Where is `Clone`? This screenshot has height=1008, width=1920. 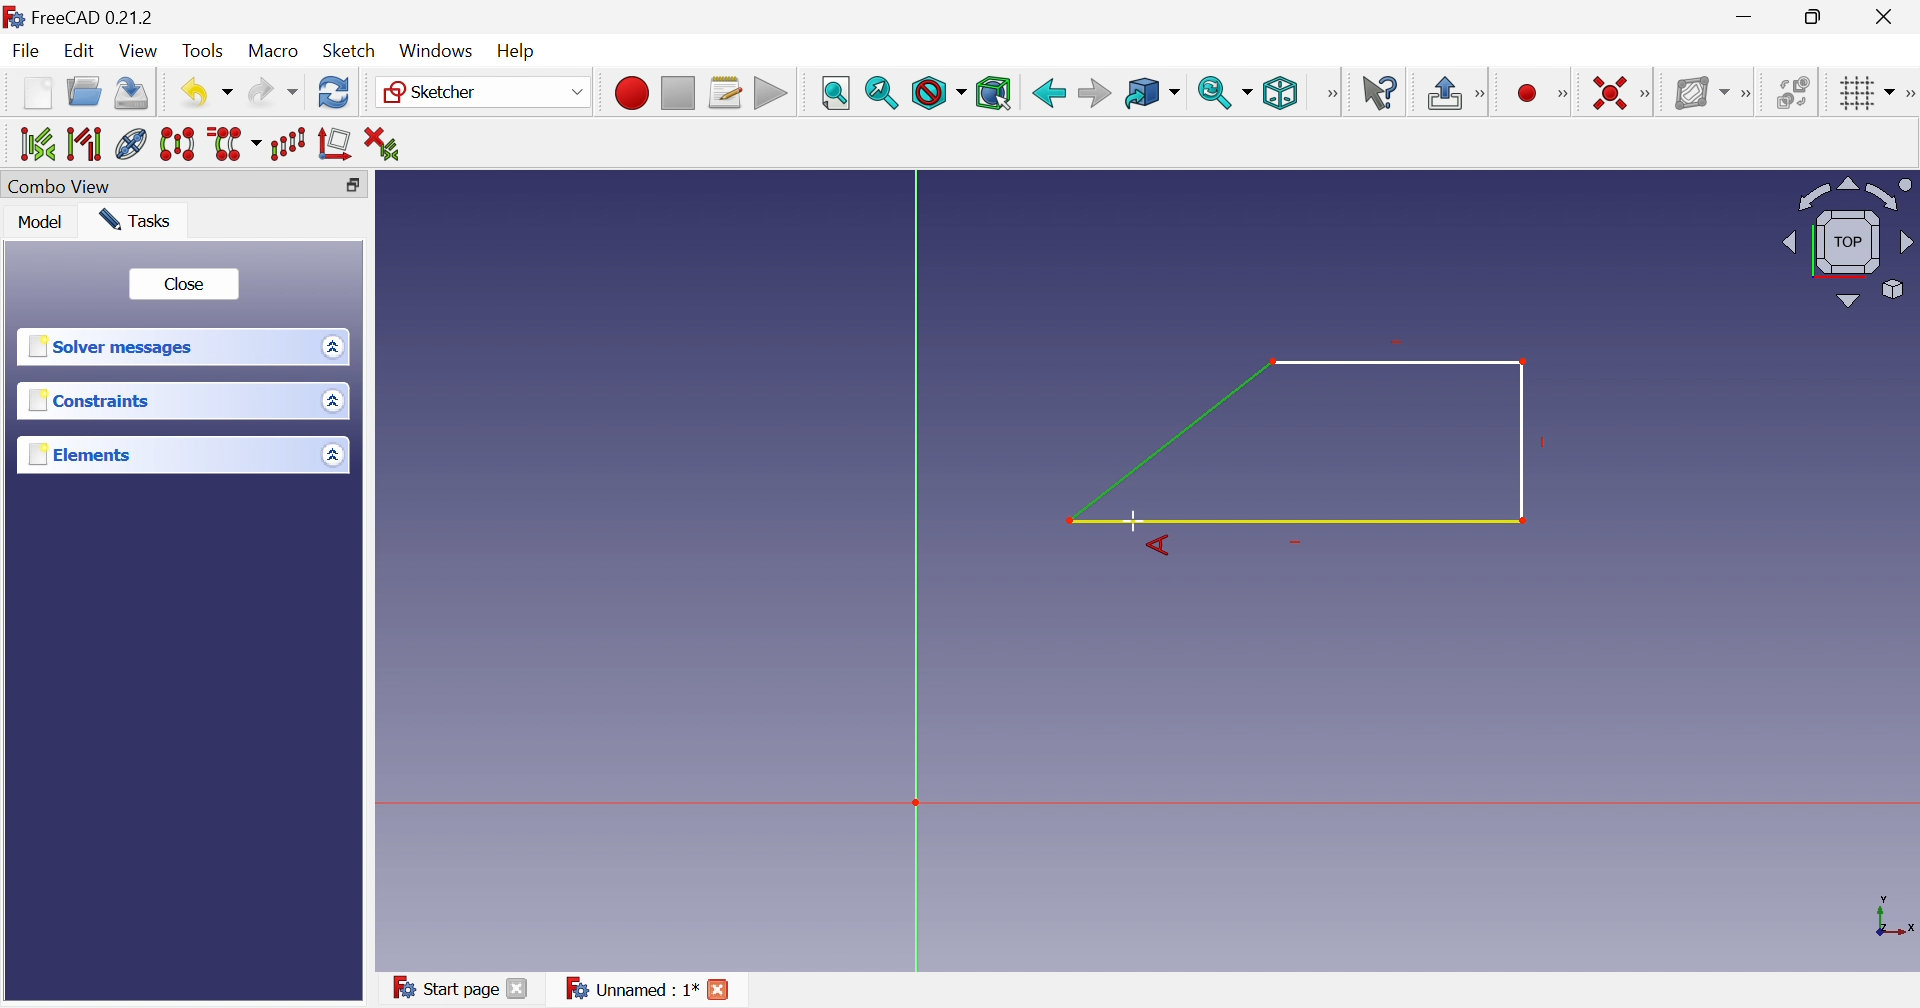
Clone is located at coordinates (236, 145).